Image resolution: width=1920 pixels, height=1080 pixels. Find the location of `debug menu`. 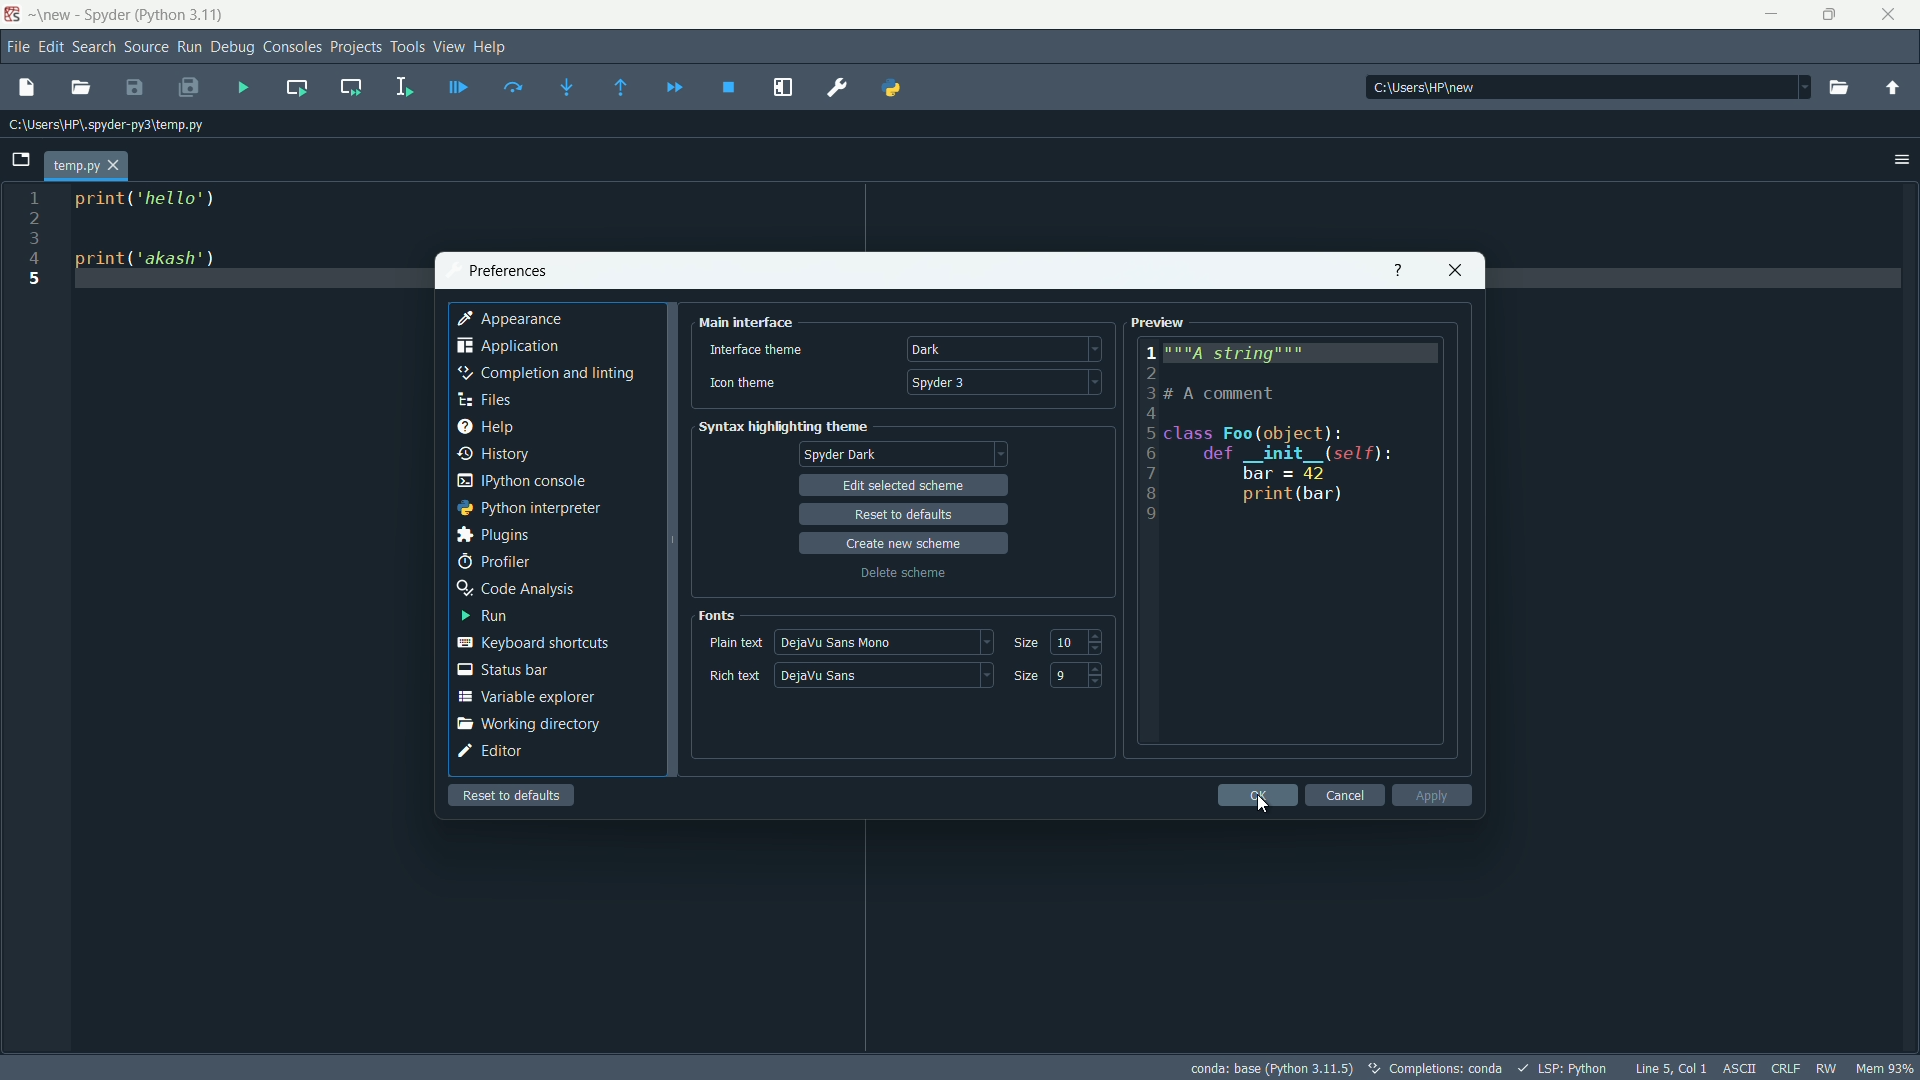

debug menu is located at coordinates (233, 49).